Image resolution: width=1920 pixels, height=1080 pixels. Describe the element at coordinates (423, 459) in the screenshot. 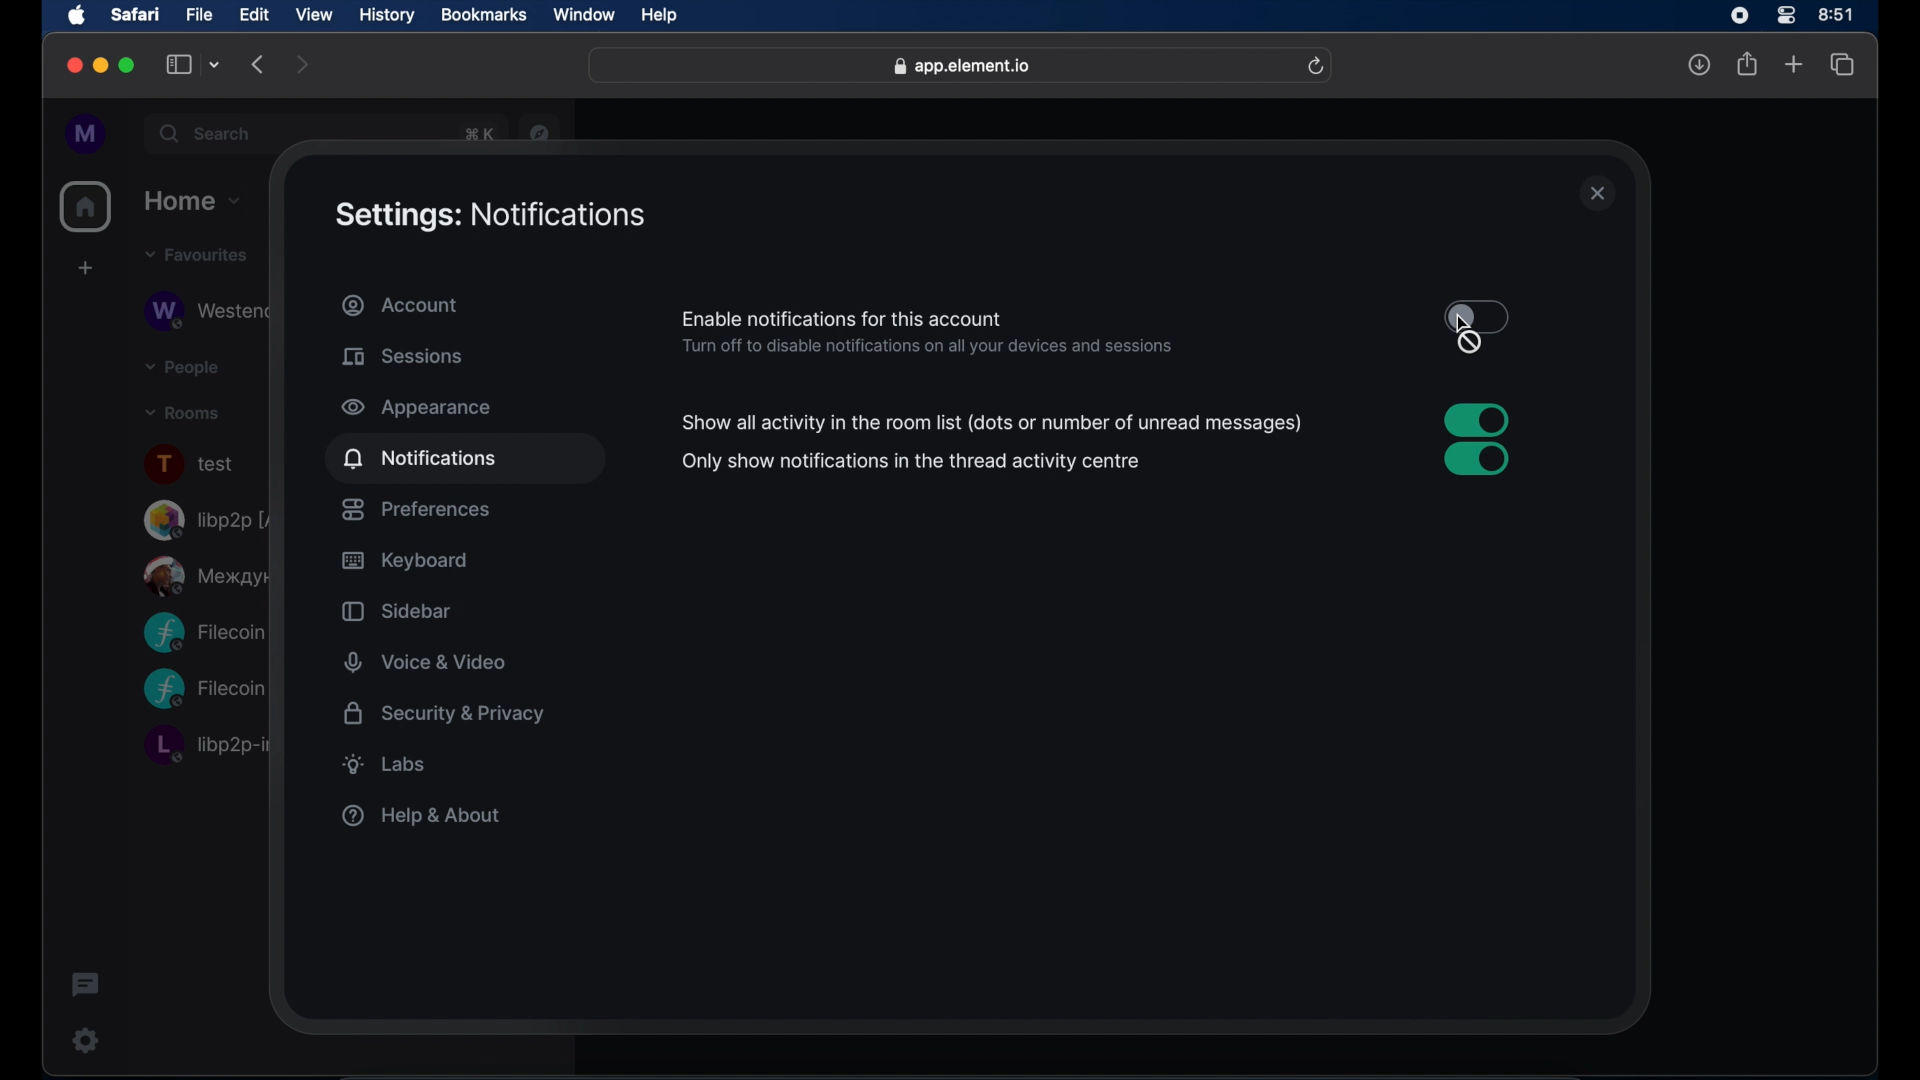

I see `notifications` at that location.